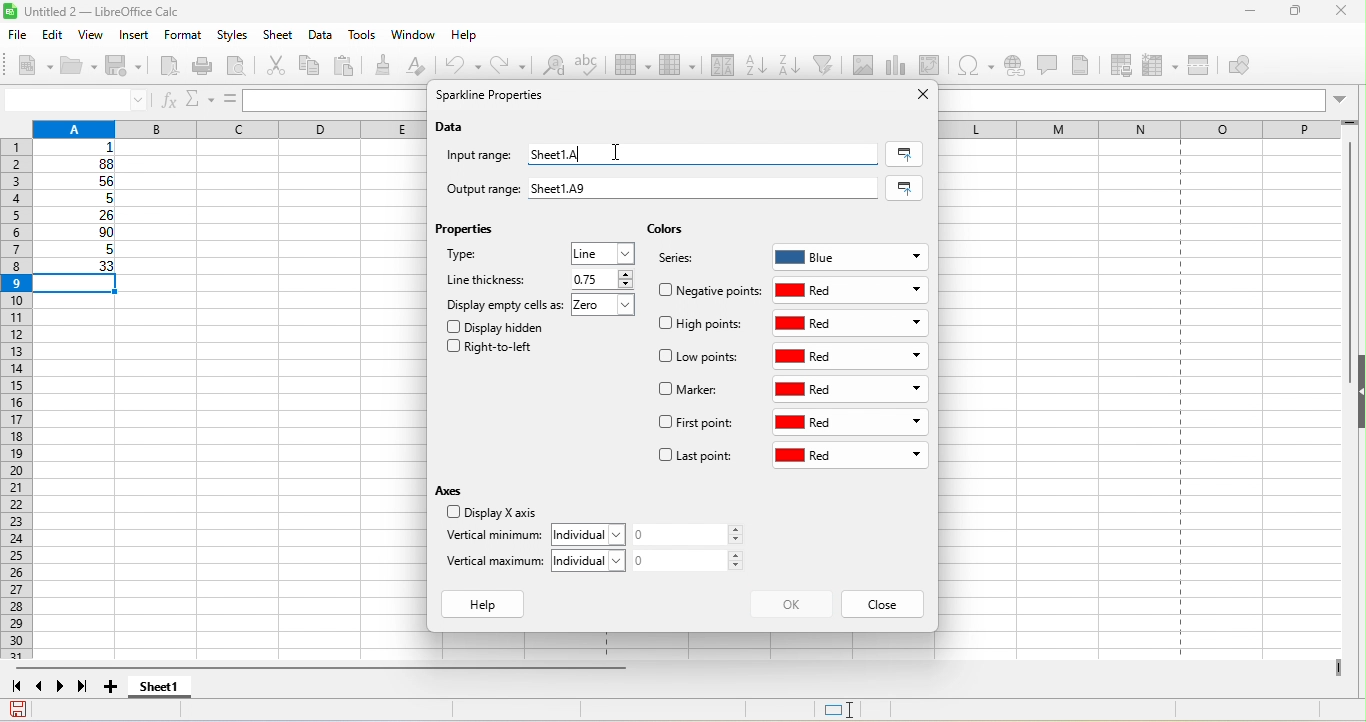 Image resolution: width=1366 pixels, height=722 pixels. What do you see at coordinates (604, 254) in the screenshot?
I see `line` at bounding box center [604, 254].